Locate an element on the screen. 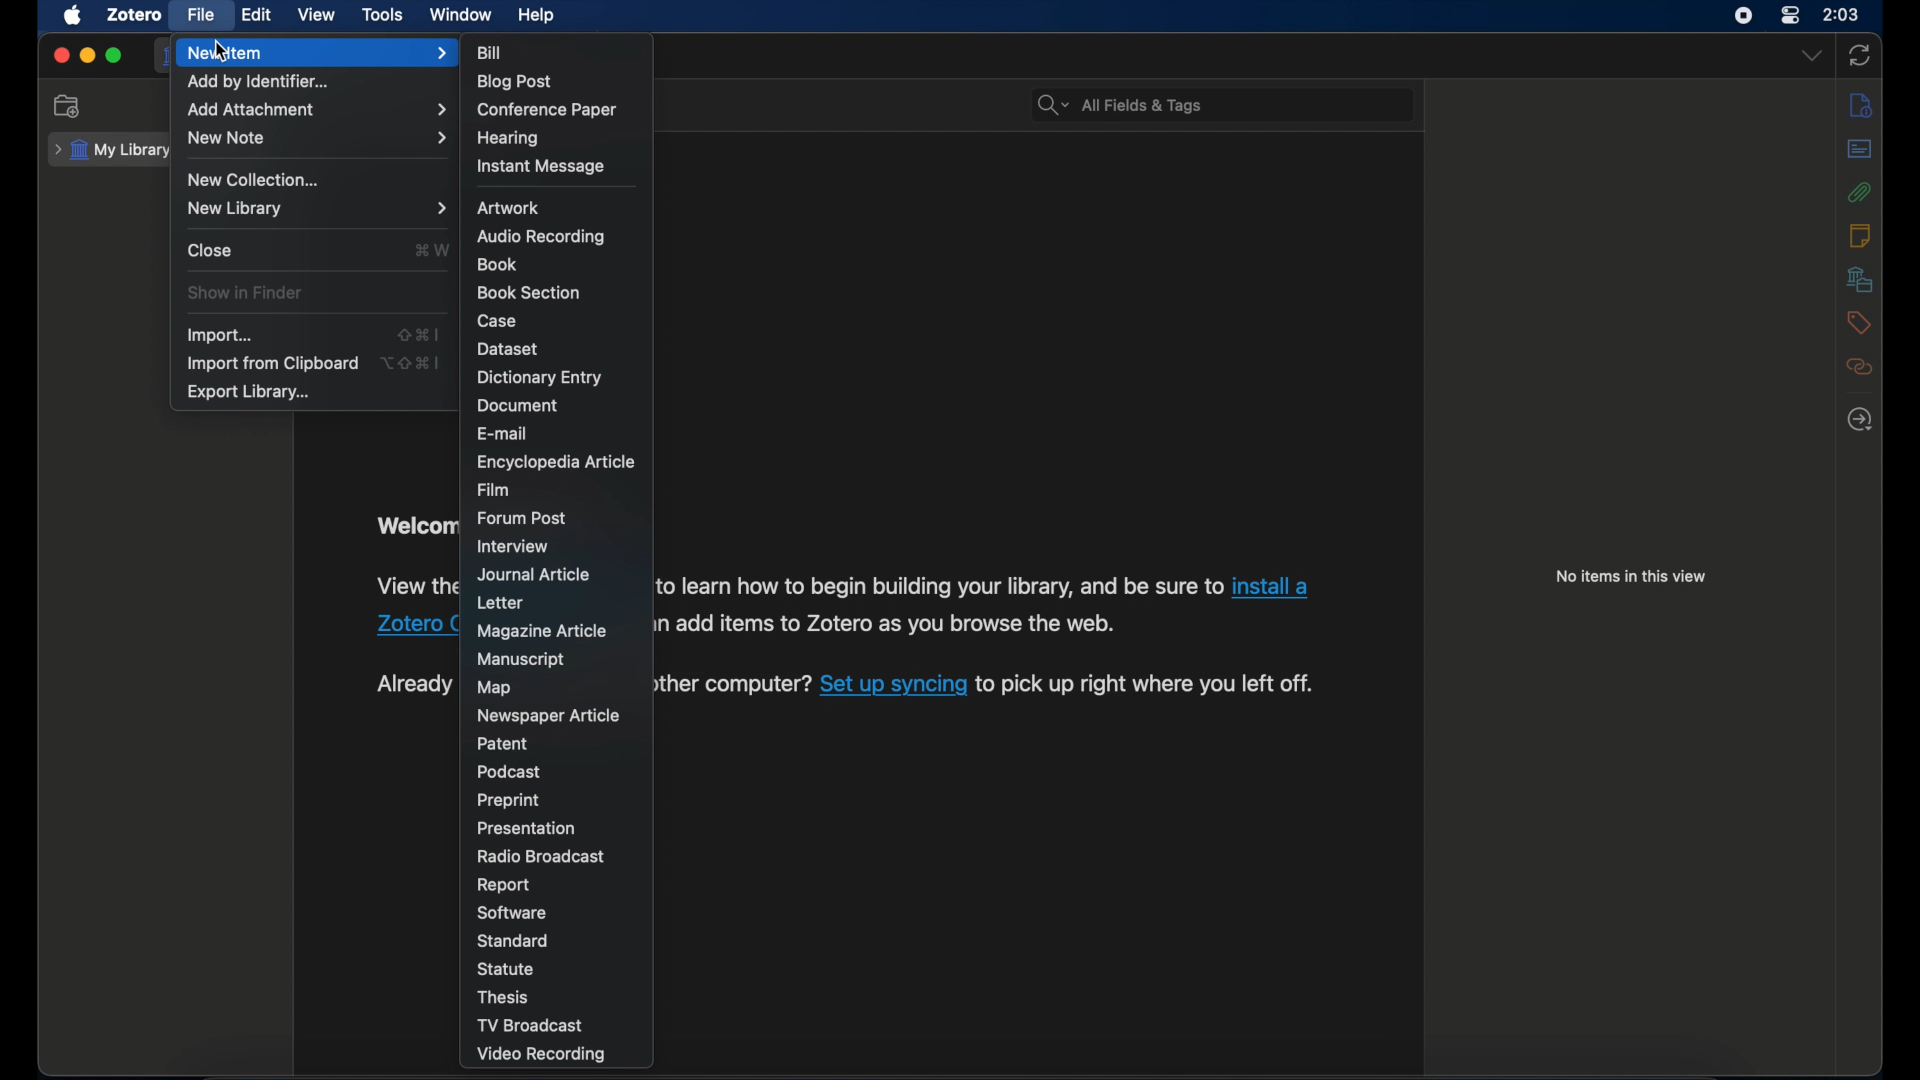 This screenshot has height=1080, width=1920. new collection is located at coordinates (68, 107).